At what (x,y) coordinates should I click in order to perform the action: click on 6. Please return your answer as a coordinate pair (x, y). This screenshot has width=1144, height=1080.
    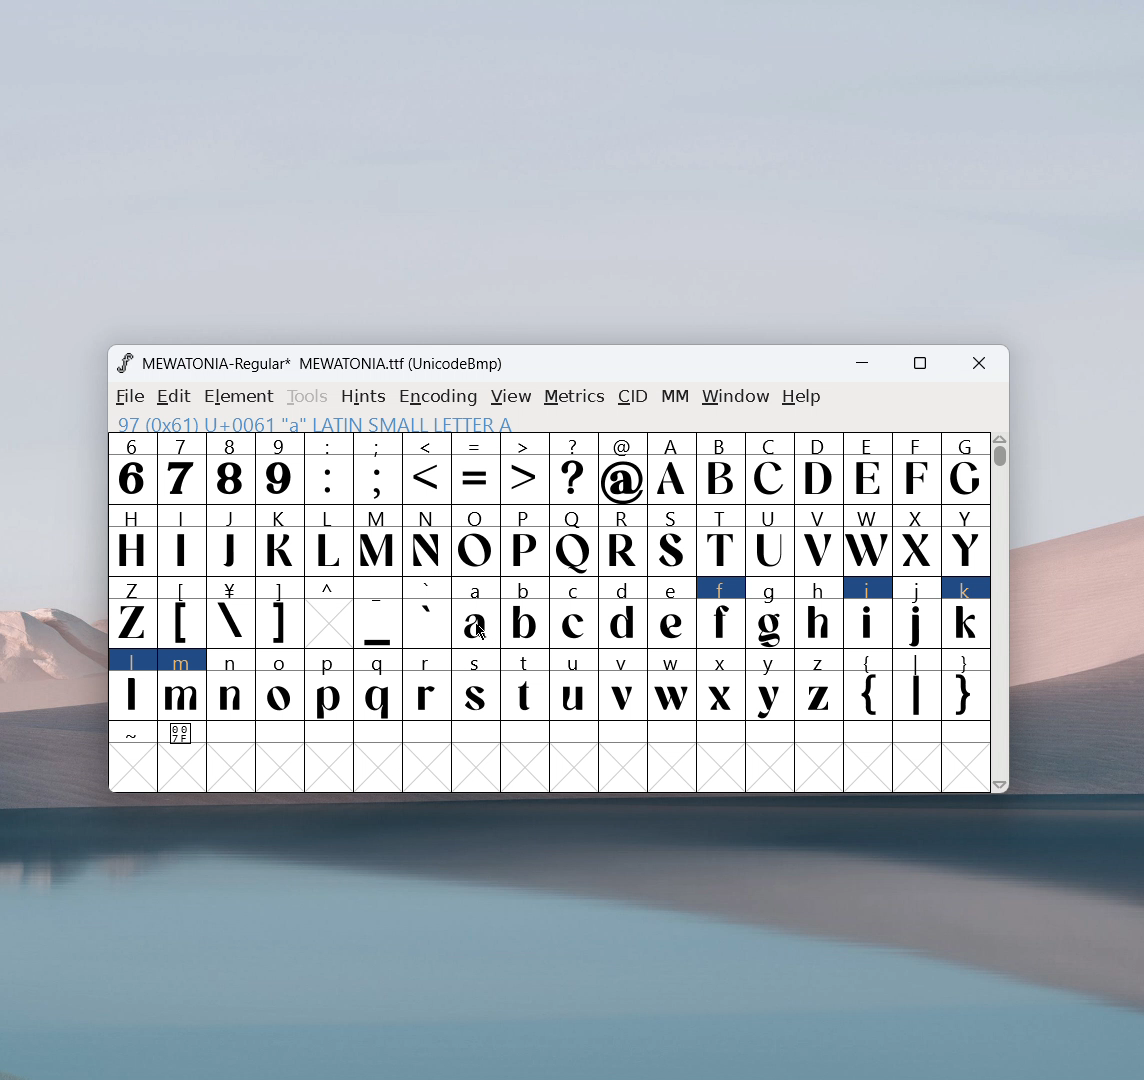
    Looking at the image, I should click on (132, 468).